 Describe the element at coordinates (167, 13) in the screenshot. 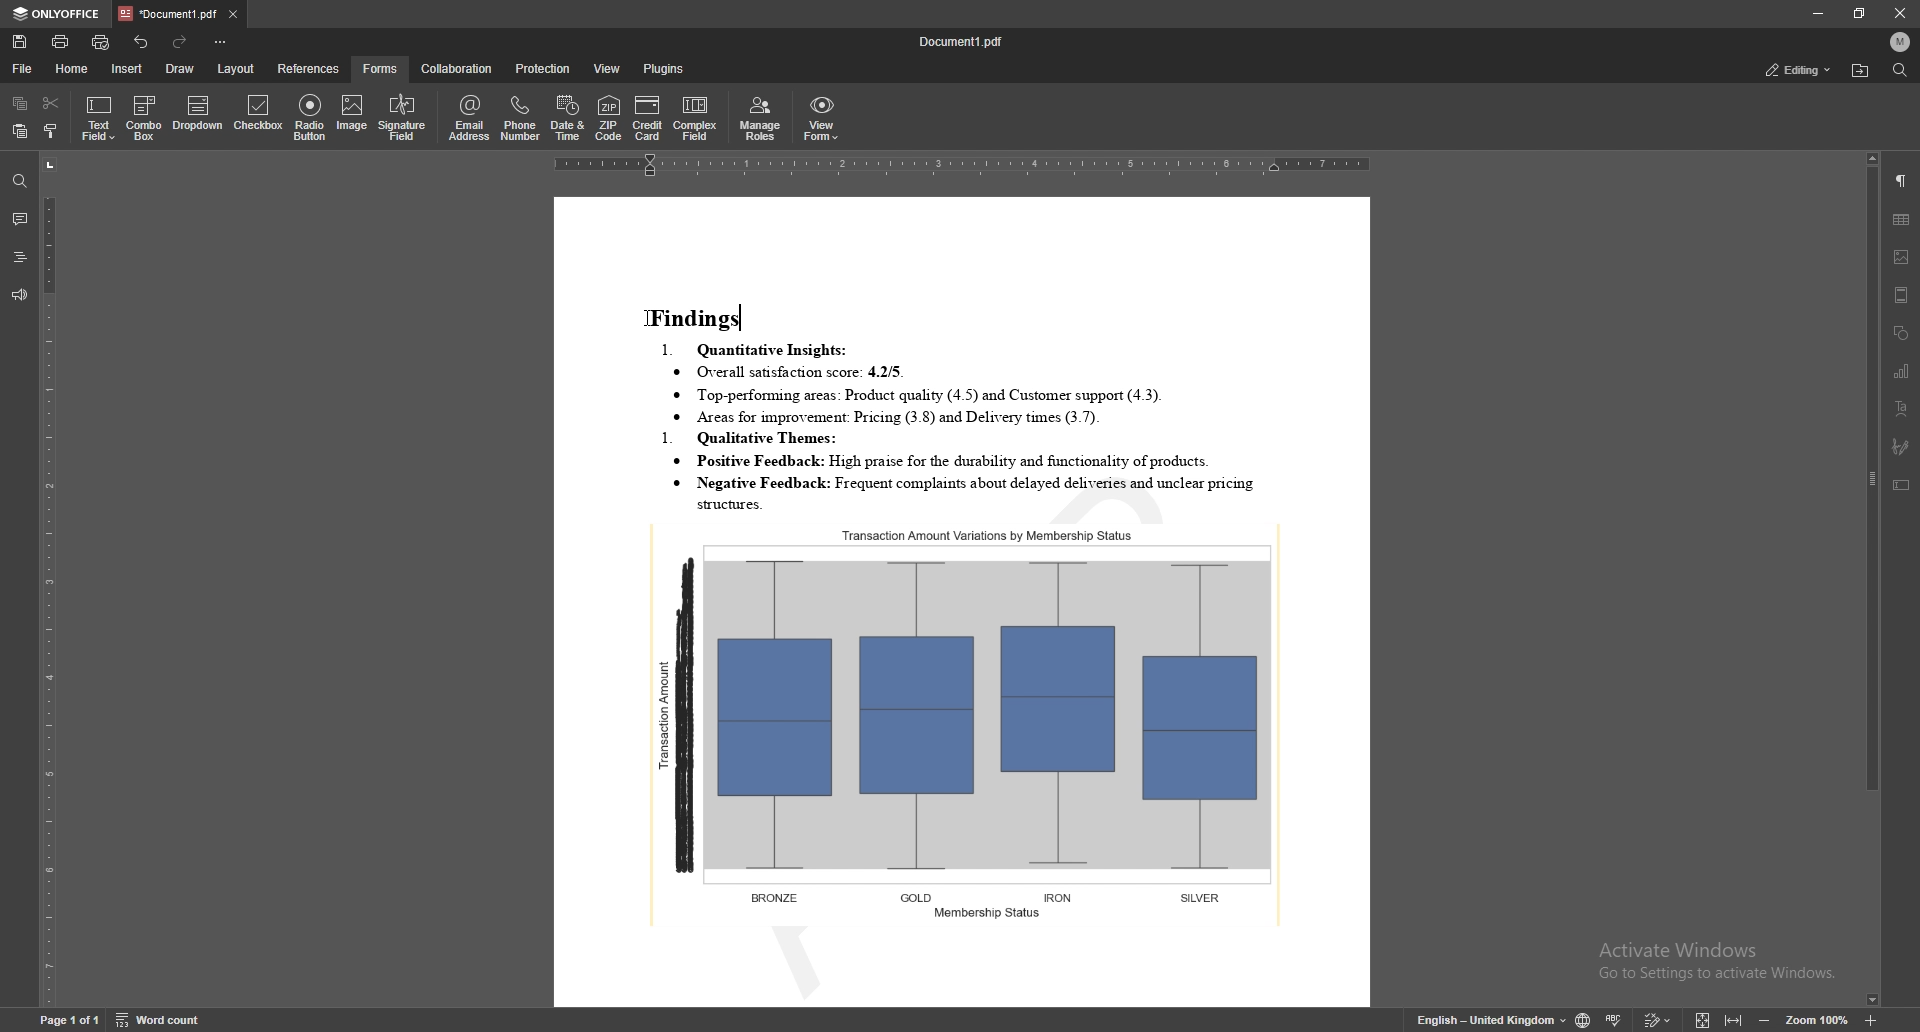

I see `tab` at that location.